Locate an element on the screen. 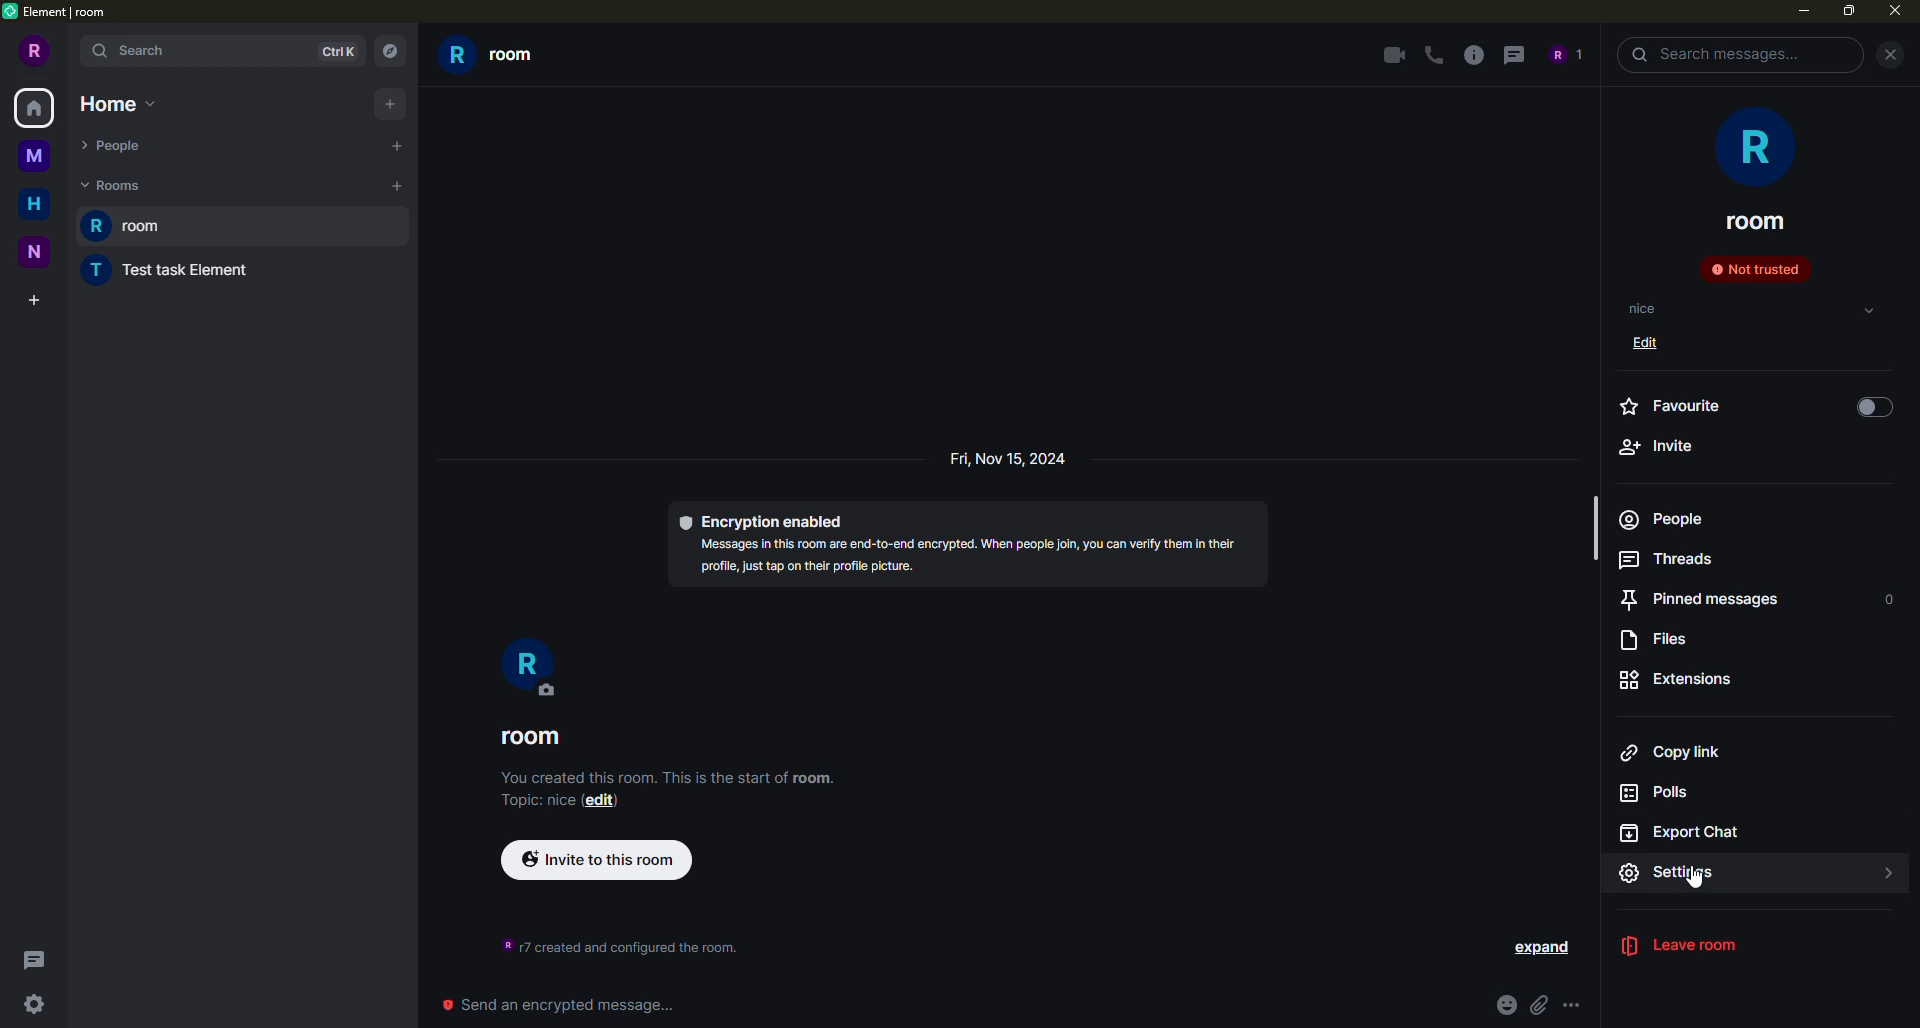 This screenshot has width=1920, height=1028. date is located at coordinates (1006, 459).